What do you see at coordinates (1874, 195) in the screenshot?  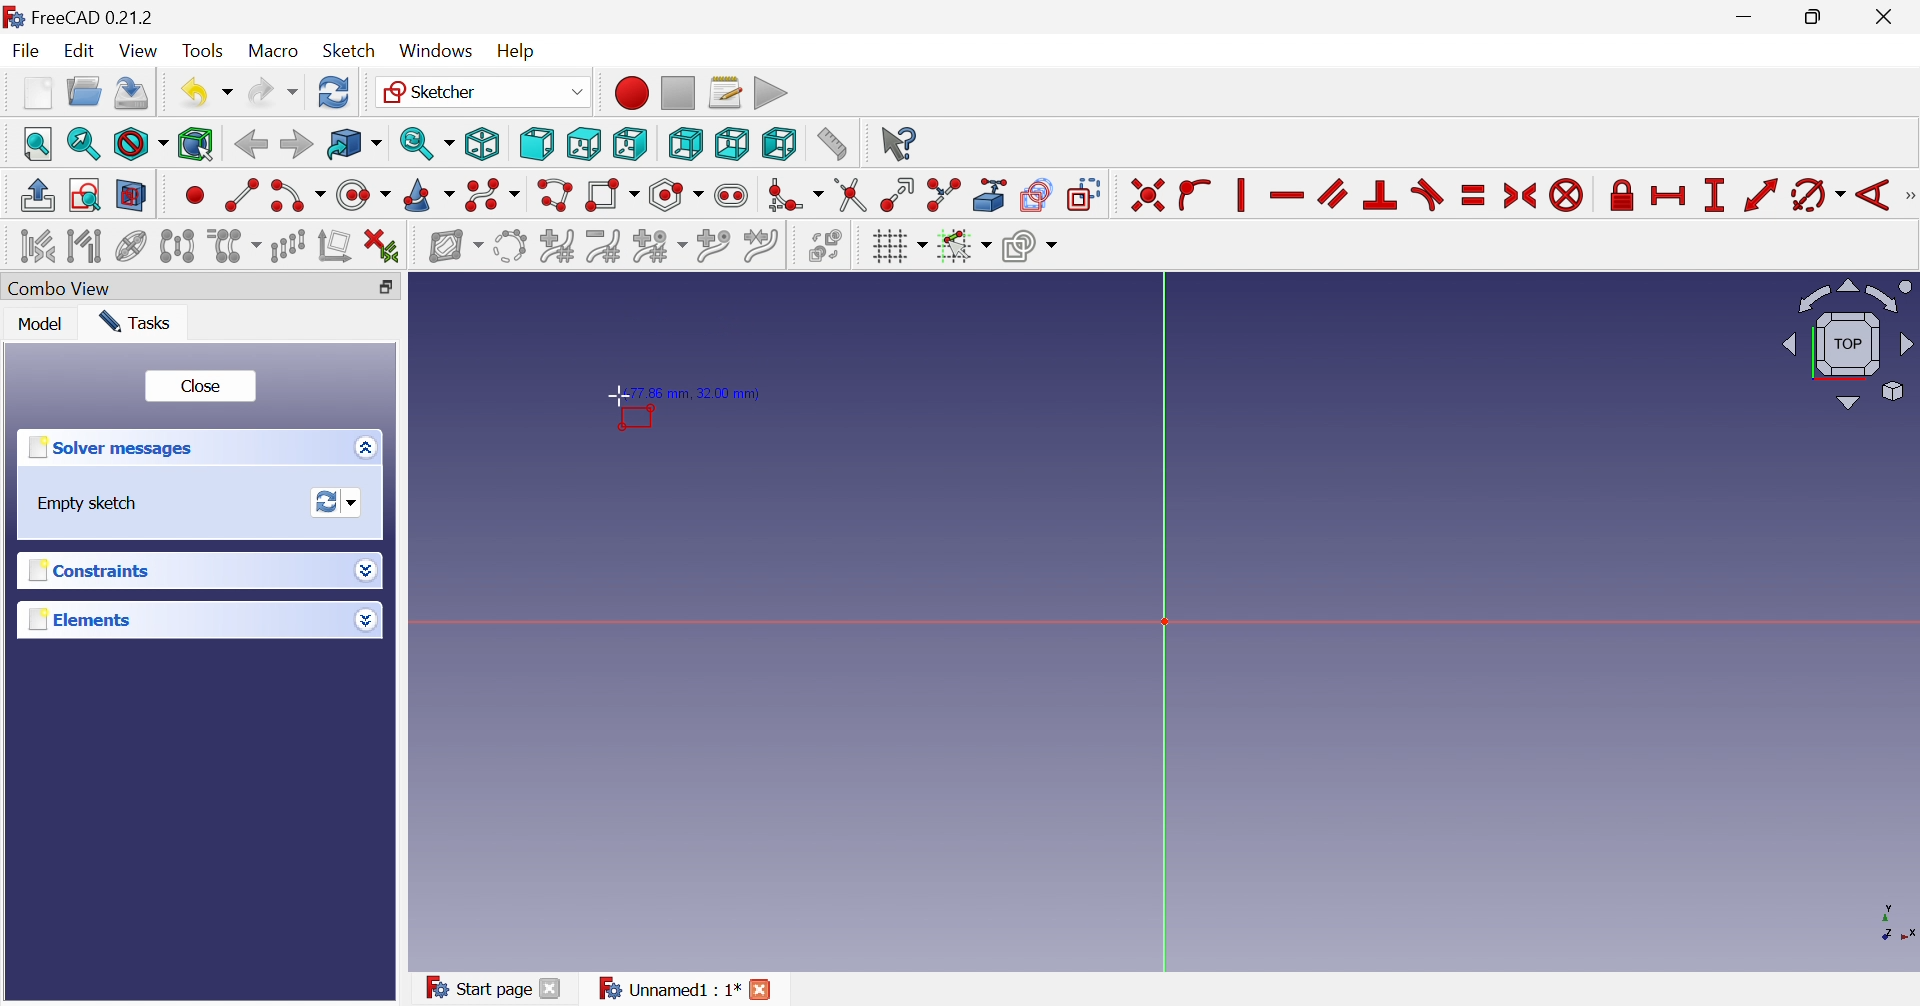 I see `Constrain angle` at bounding box center [1874, 195].